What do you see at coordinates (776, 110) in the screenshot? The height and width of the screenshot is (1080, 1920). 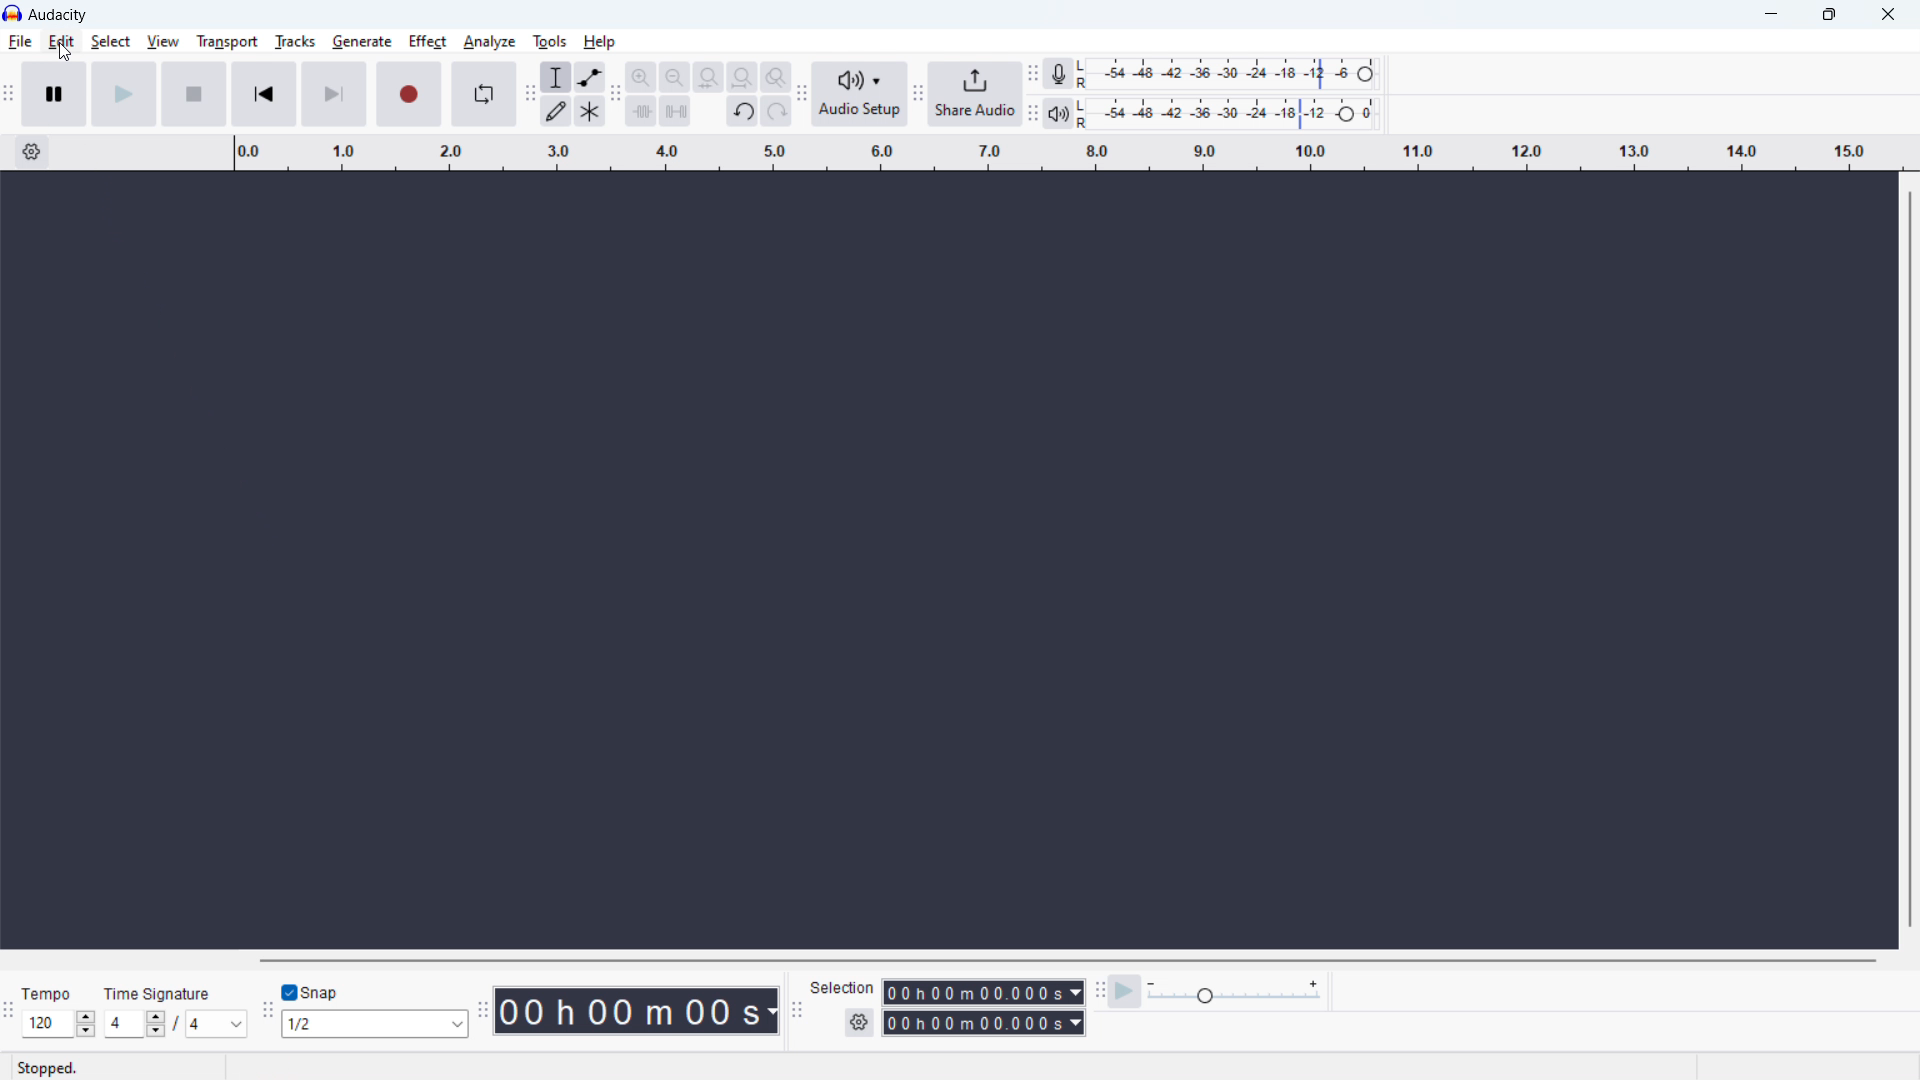 I see `redo` at bounding box center [776, 110].